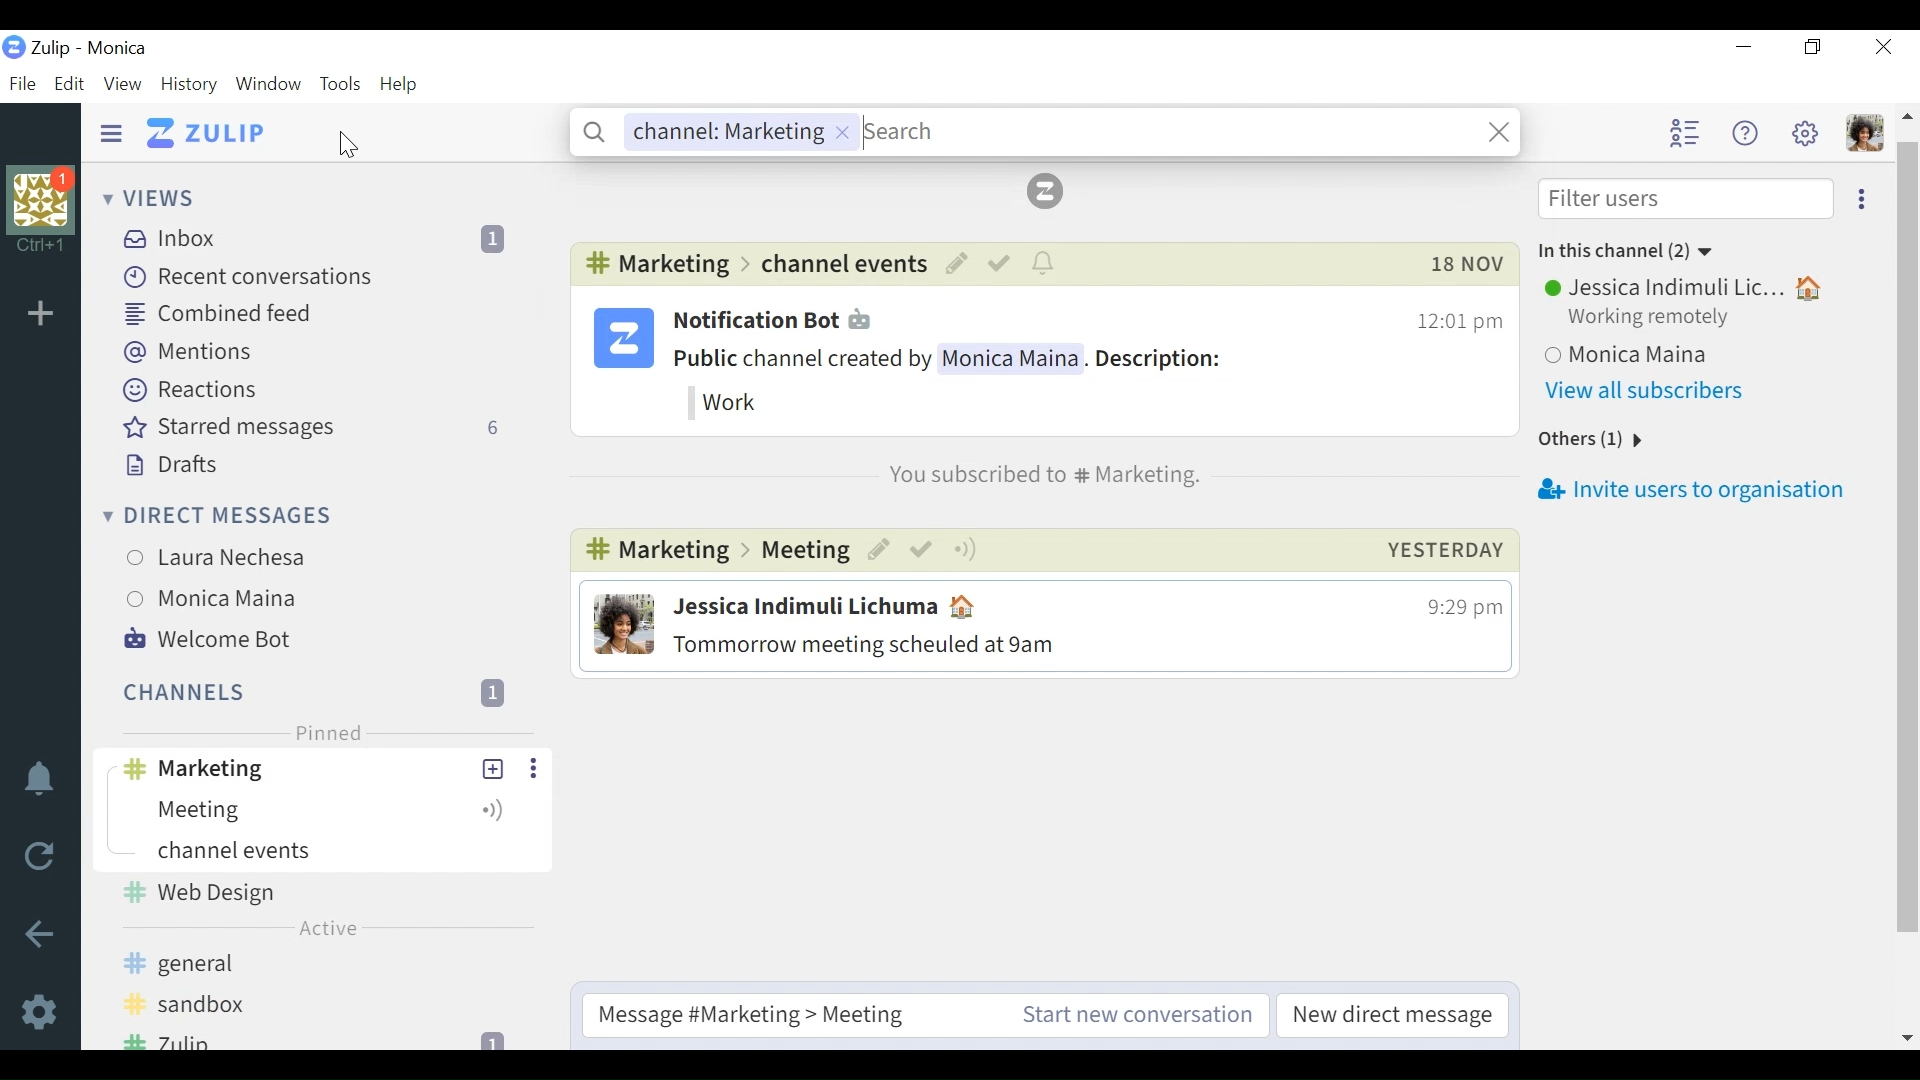 The width and height of the screenshot is (1920, 1080). I want to click on File, so click(26, 85).